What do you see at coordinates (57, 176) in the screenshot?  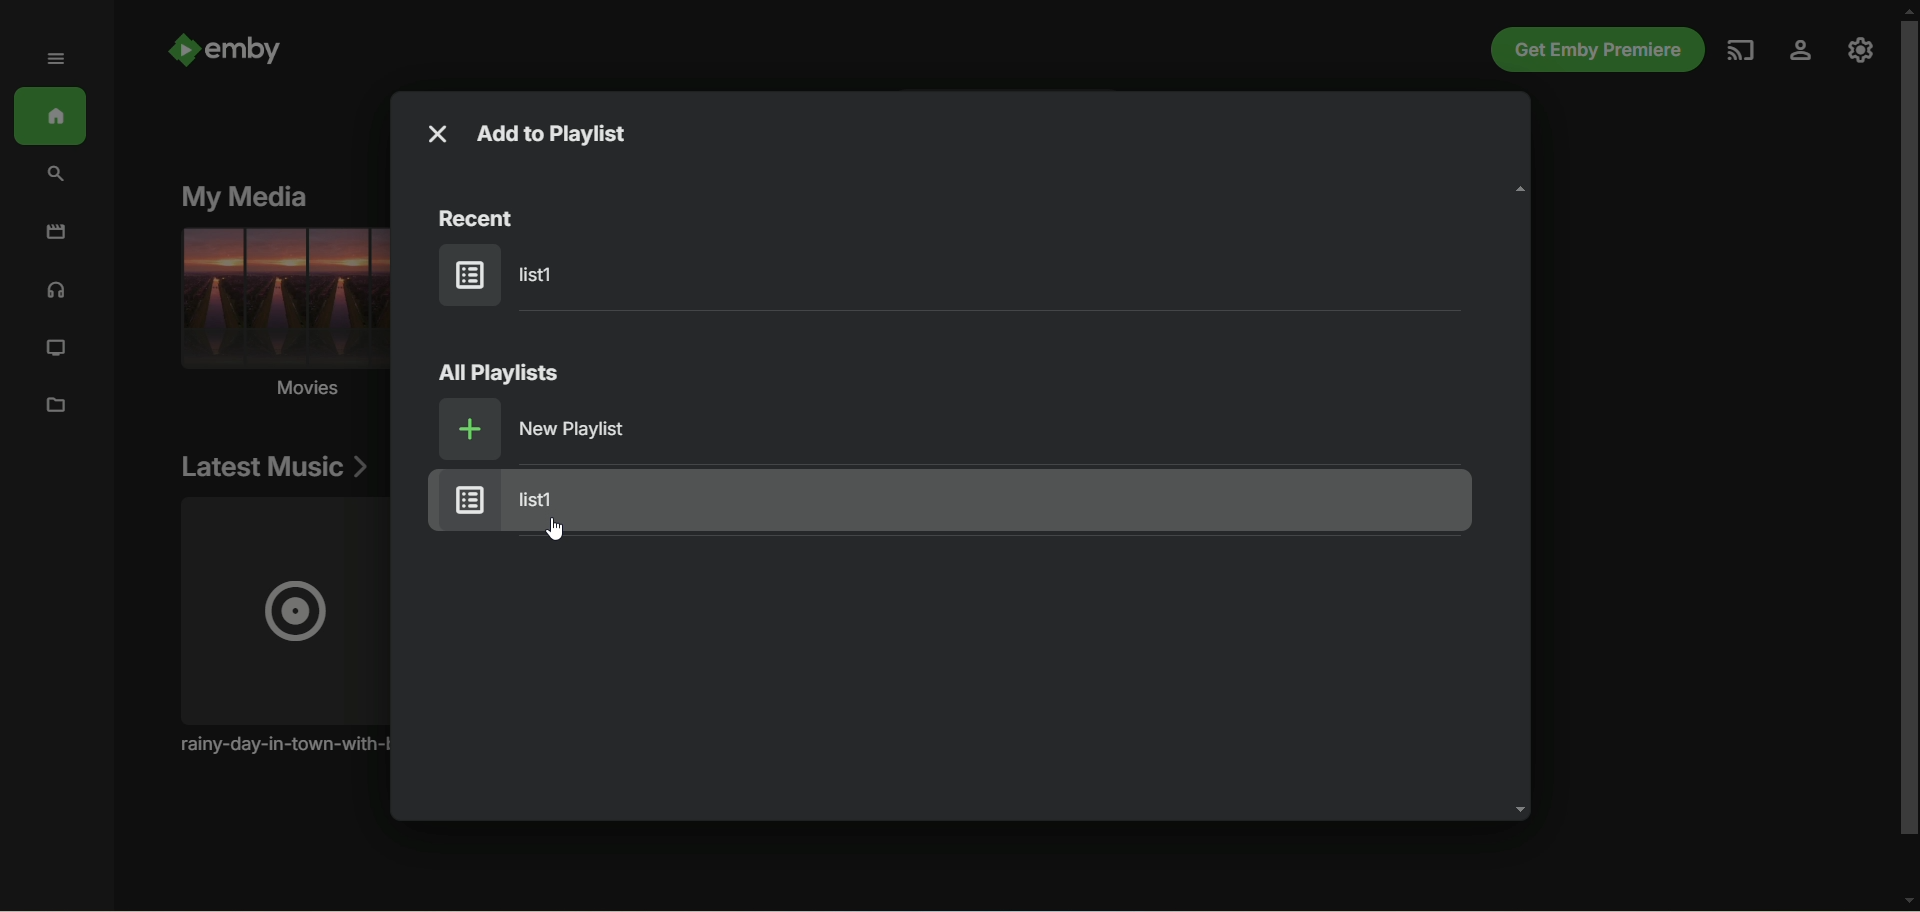 I see `search` at bounding box center [57, 176].